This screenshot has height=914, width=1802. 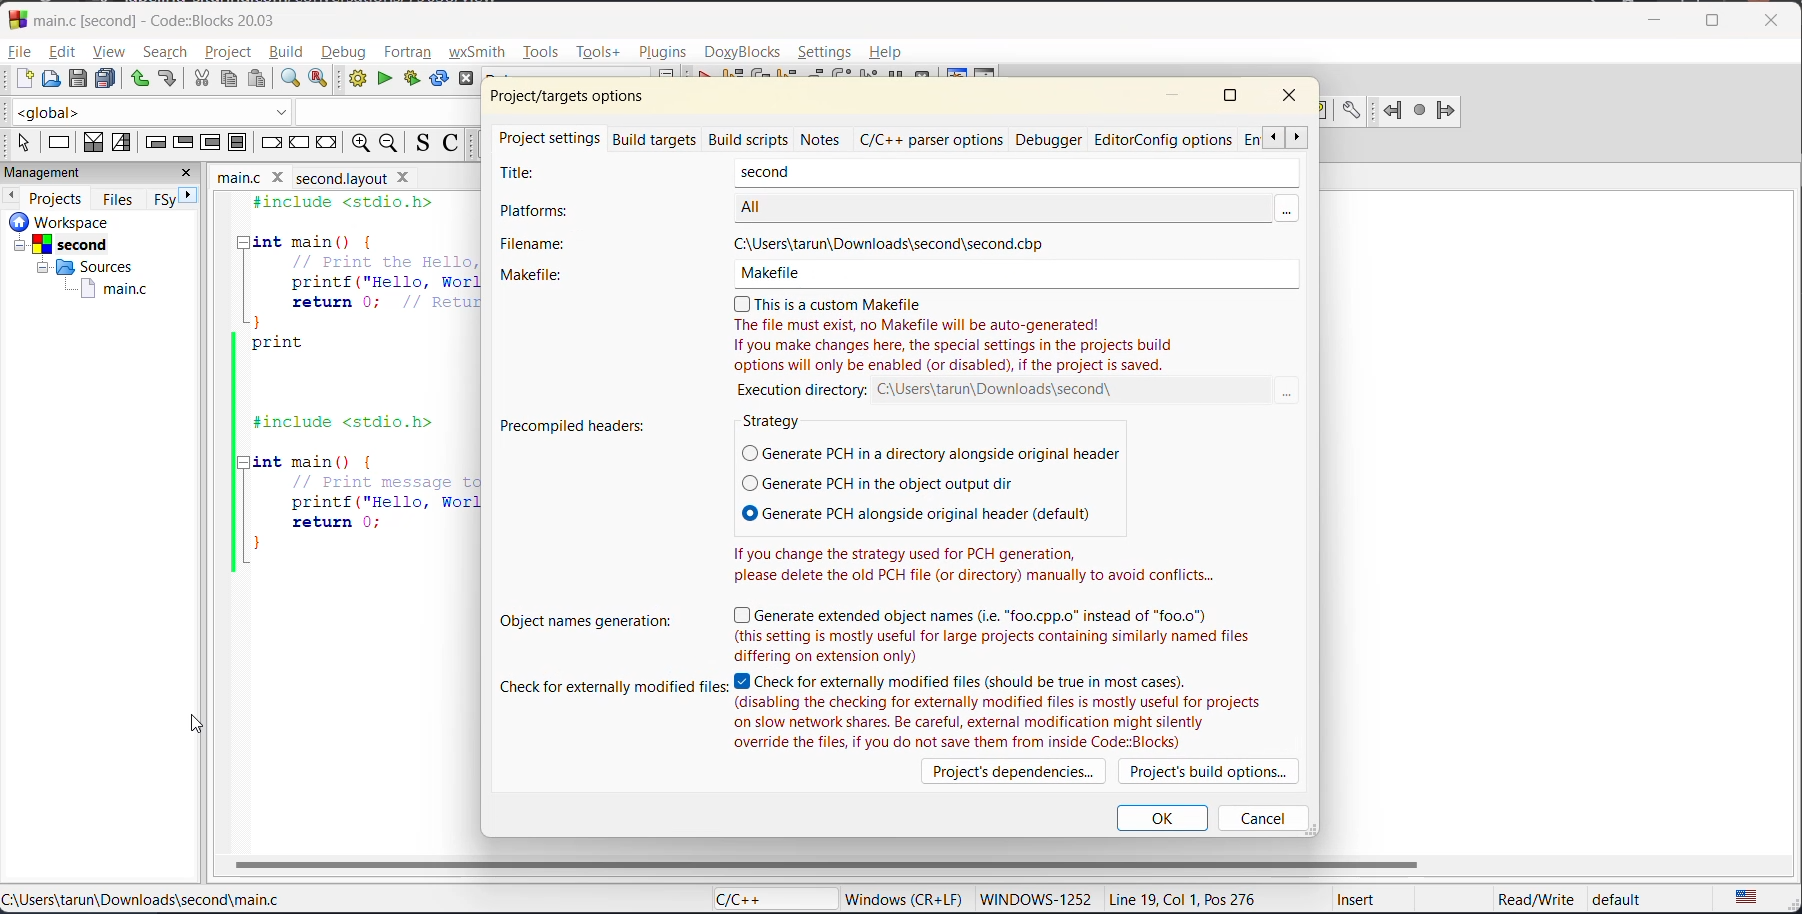 What do you see at coordinates (202, 80) in the screenshot?
I see `cut` at bounding box center [202, 80].